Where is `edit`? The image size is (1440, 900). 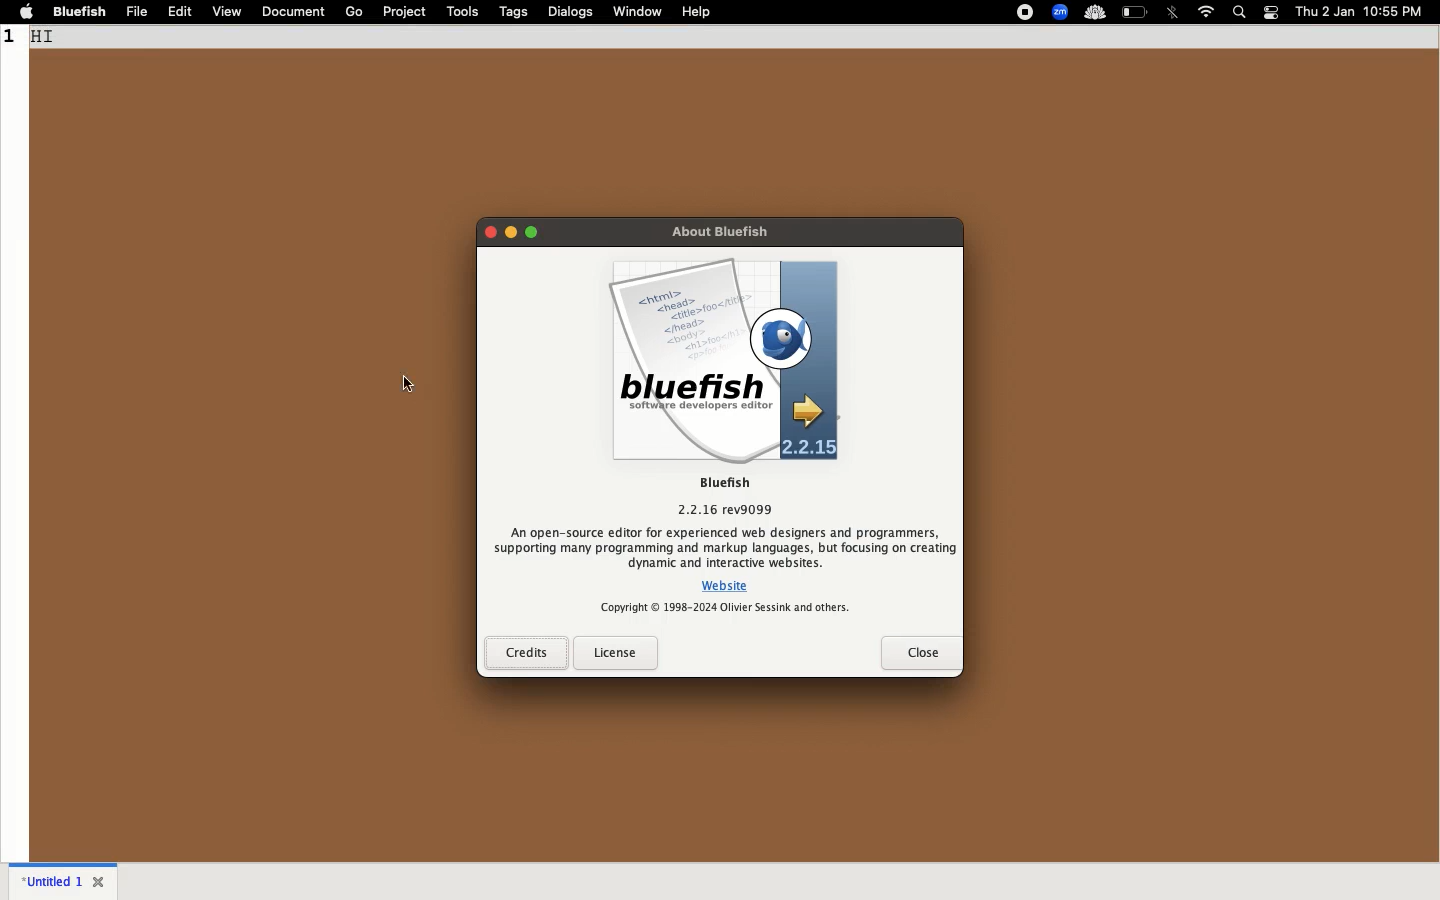
edit is located at coordinates (181, 12).